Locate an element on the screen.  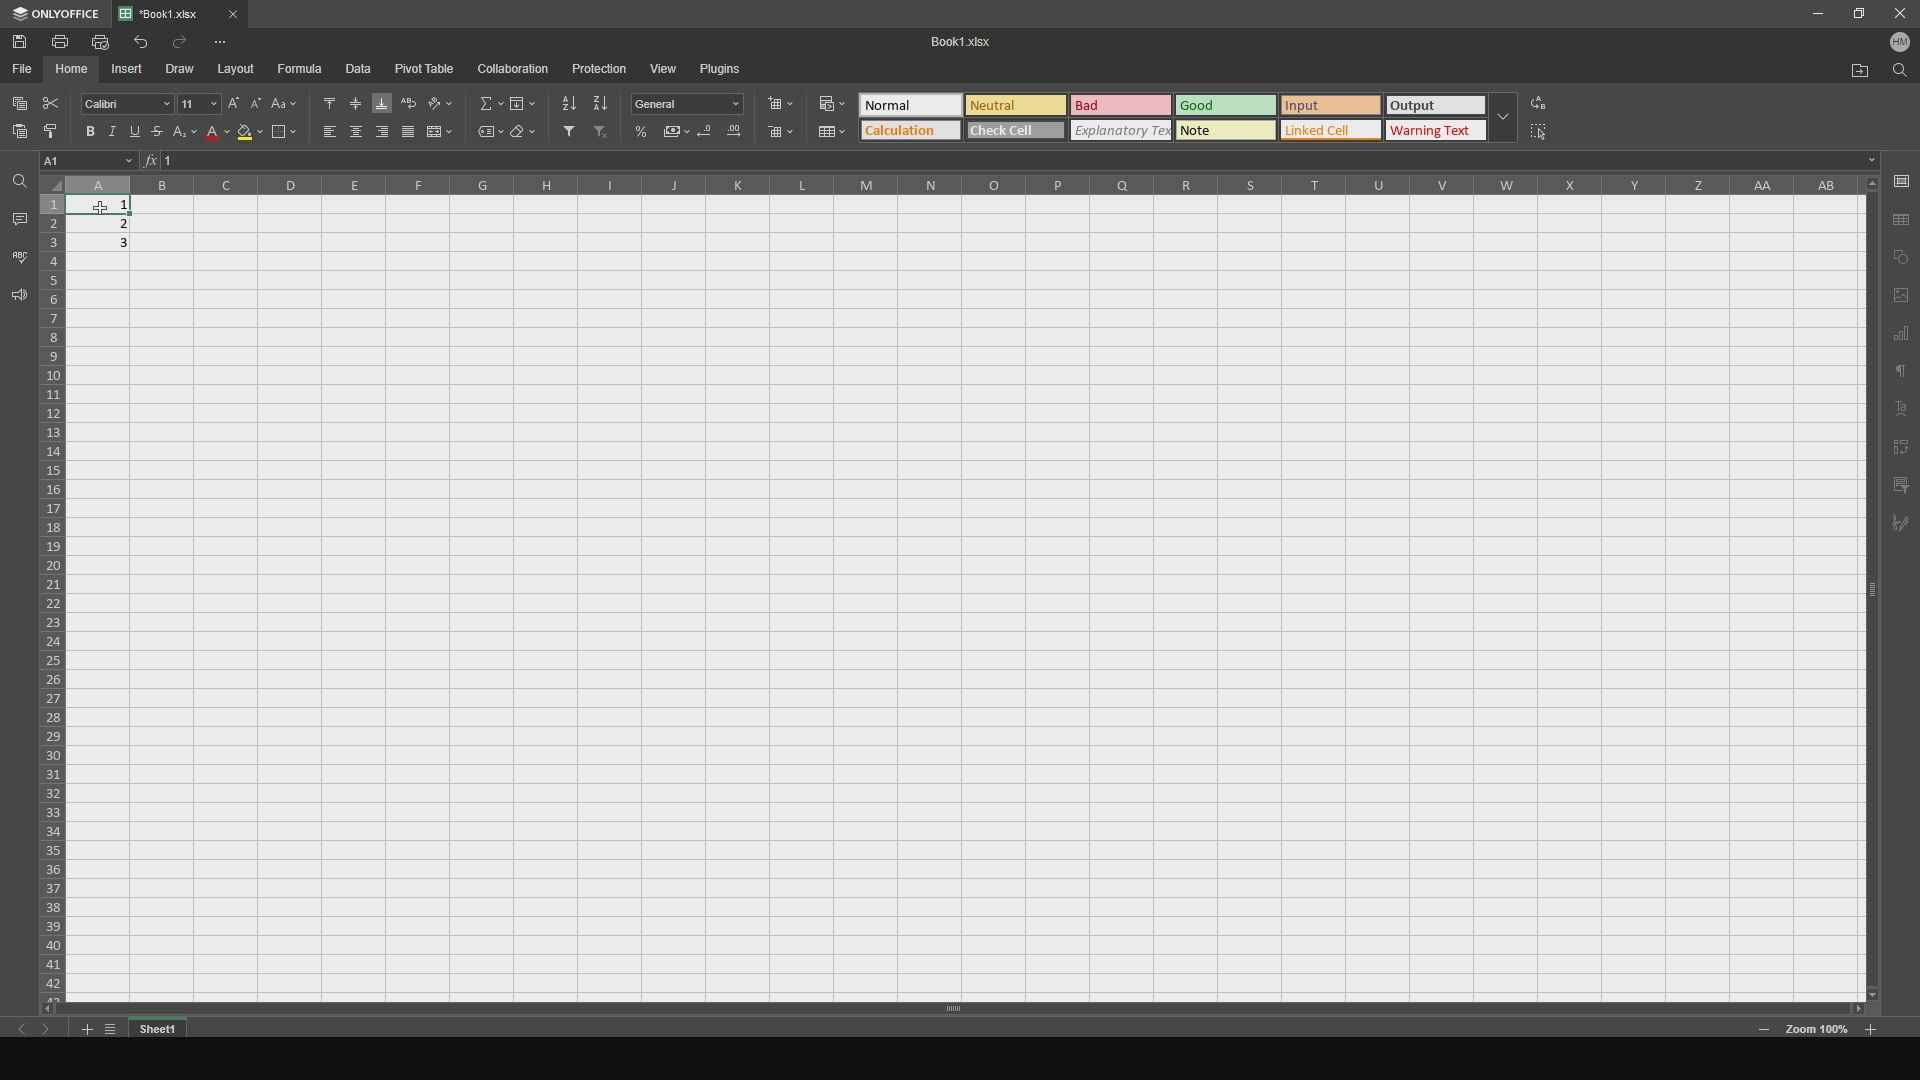
 is located at coordinates (733, 136).